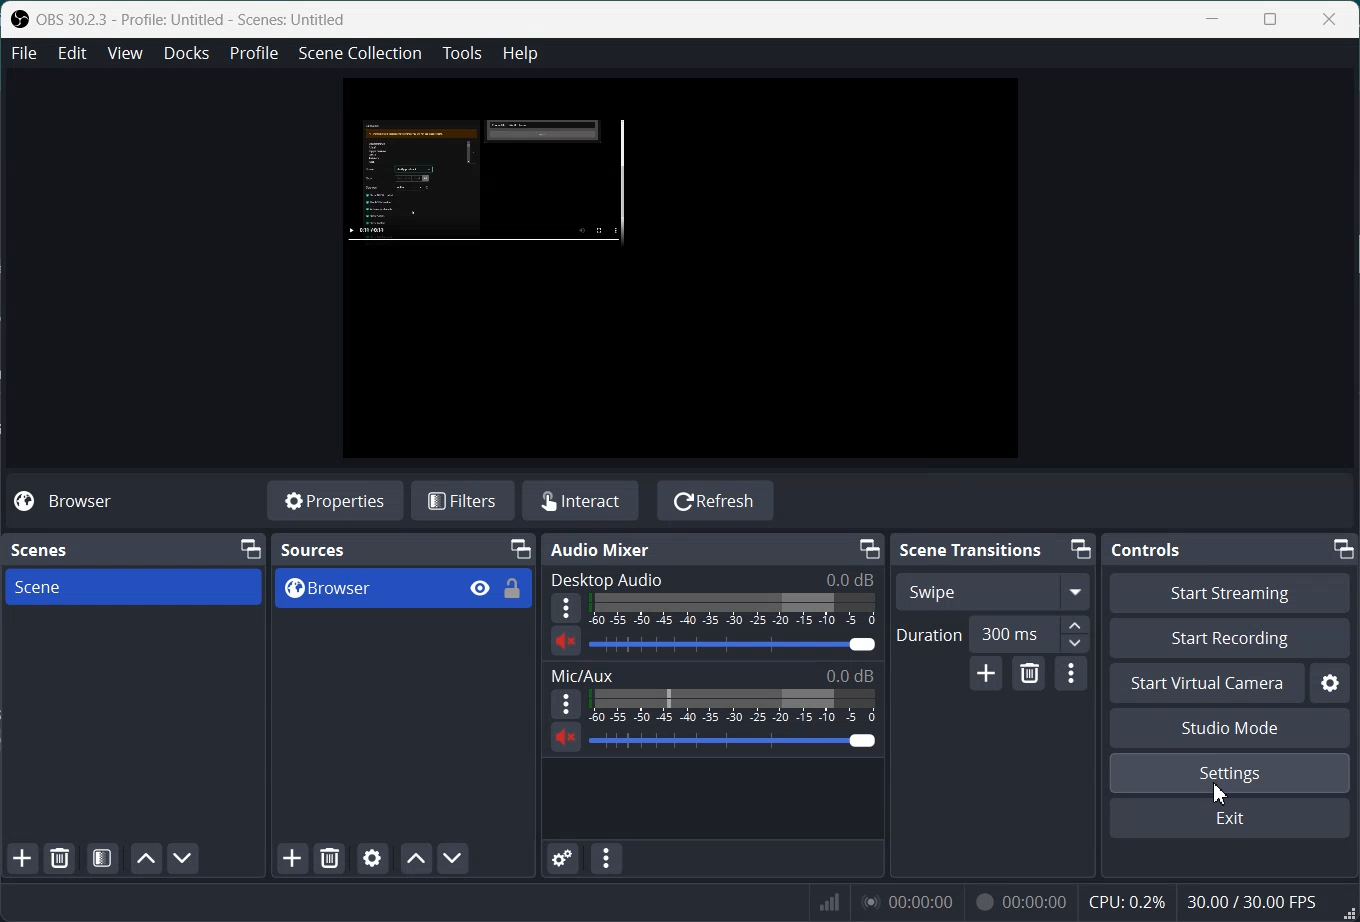 This screenshot has height=922, width=1360. What do you see at coordinates (679, 269) in the screenshot?
I see `Preview Window` at bounding box center [679, 269].